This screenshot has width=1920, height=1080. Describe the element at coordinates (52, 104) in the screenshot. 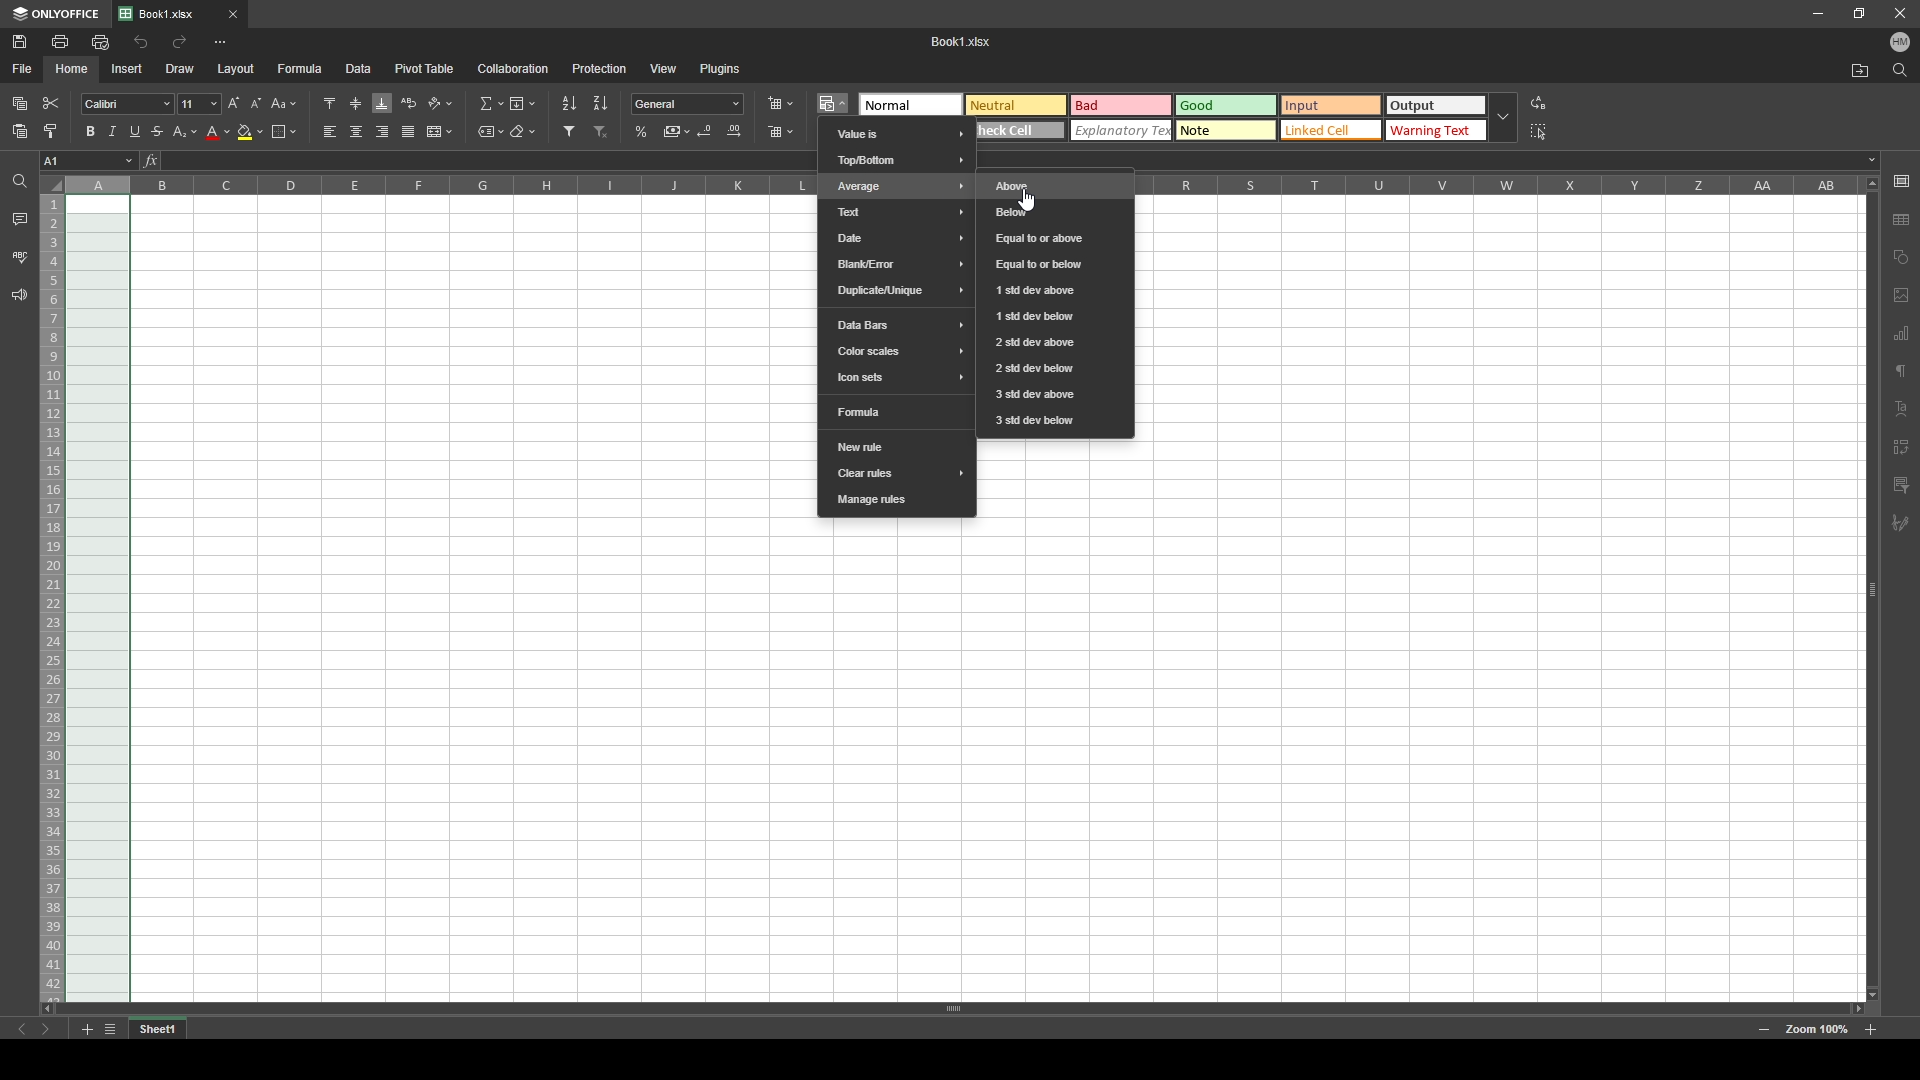

I see `cut` at that location.